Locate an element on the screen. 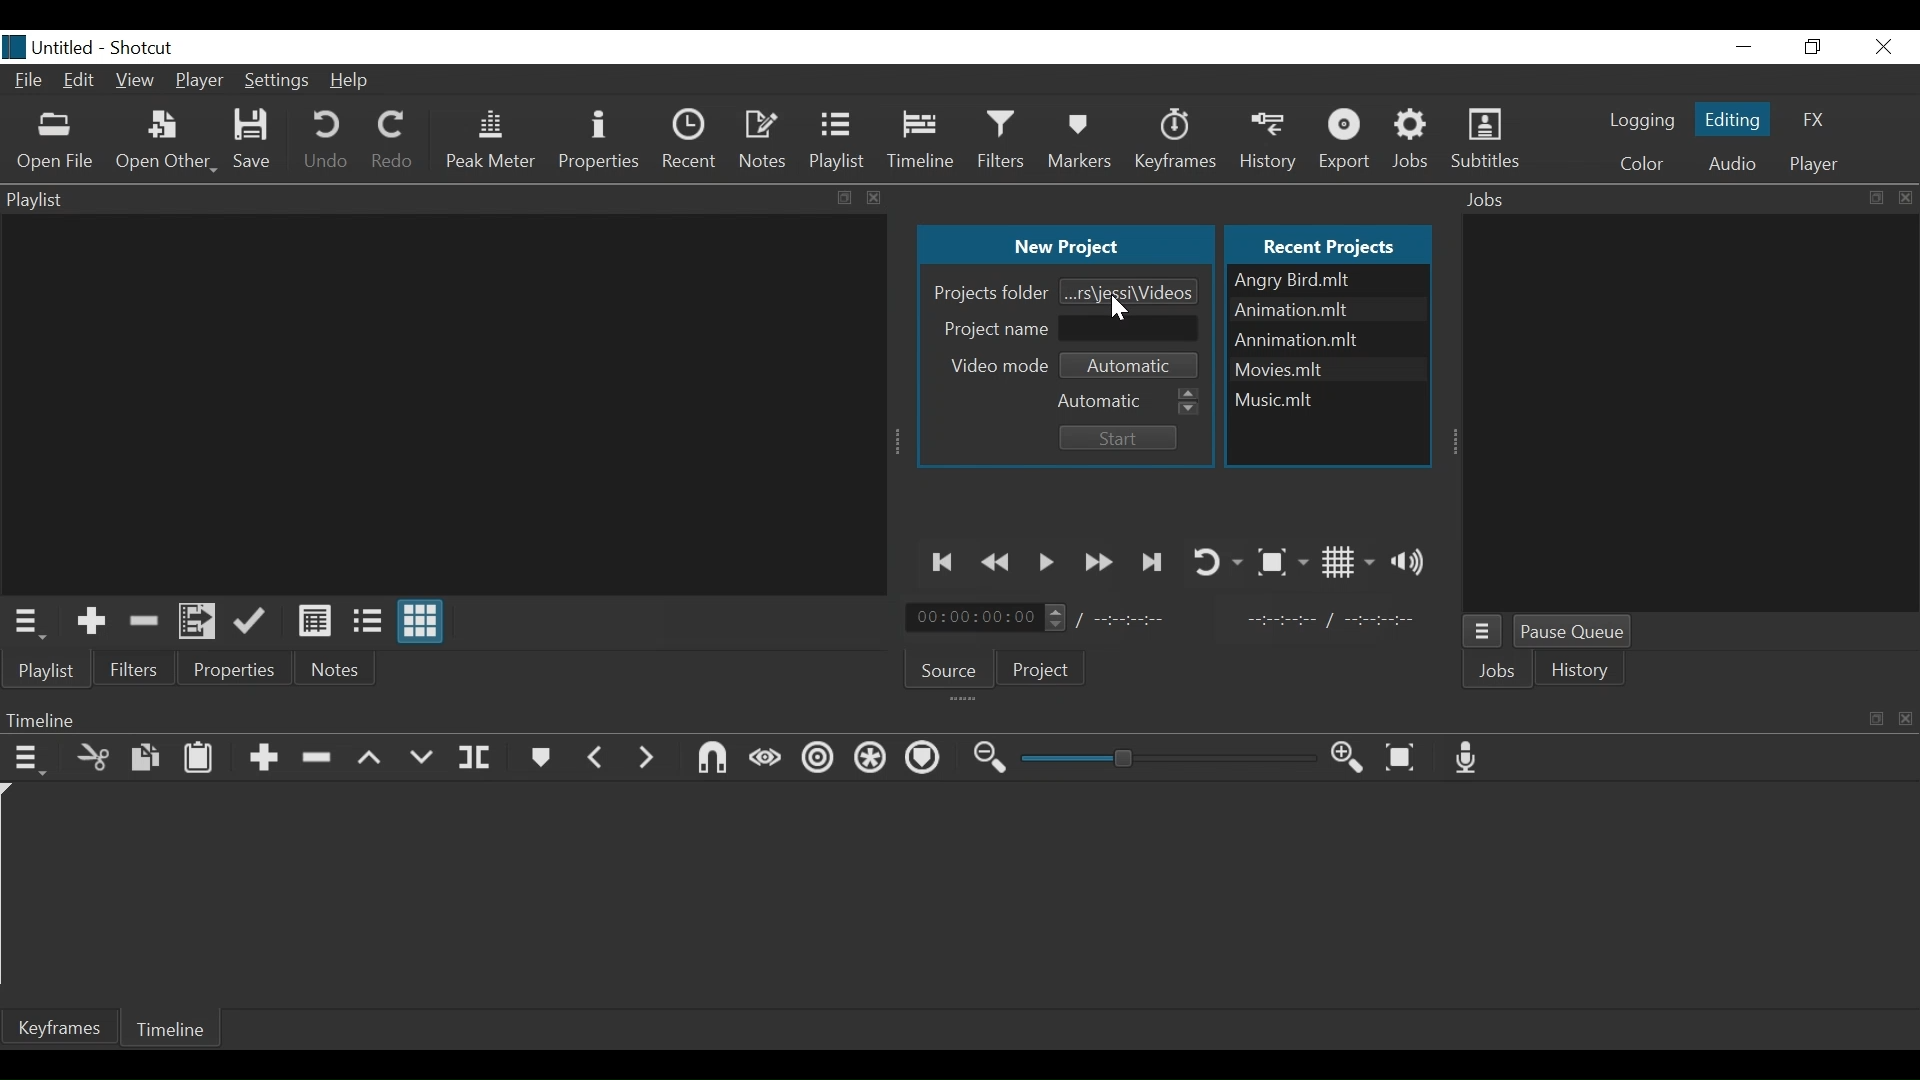 The width and height of the screenshot is (1920, 1080). Open Other is located at coordinates (165, 143).